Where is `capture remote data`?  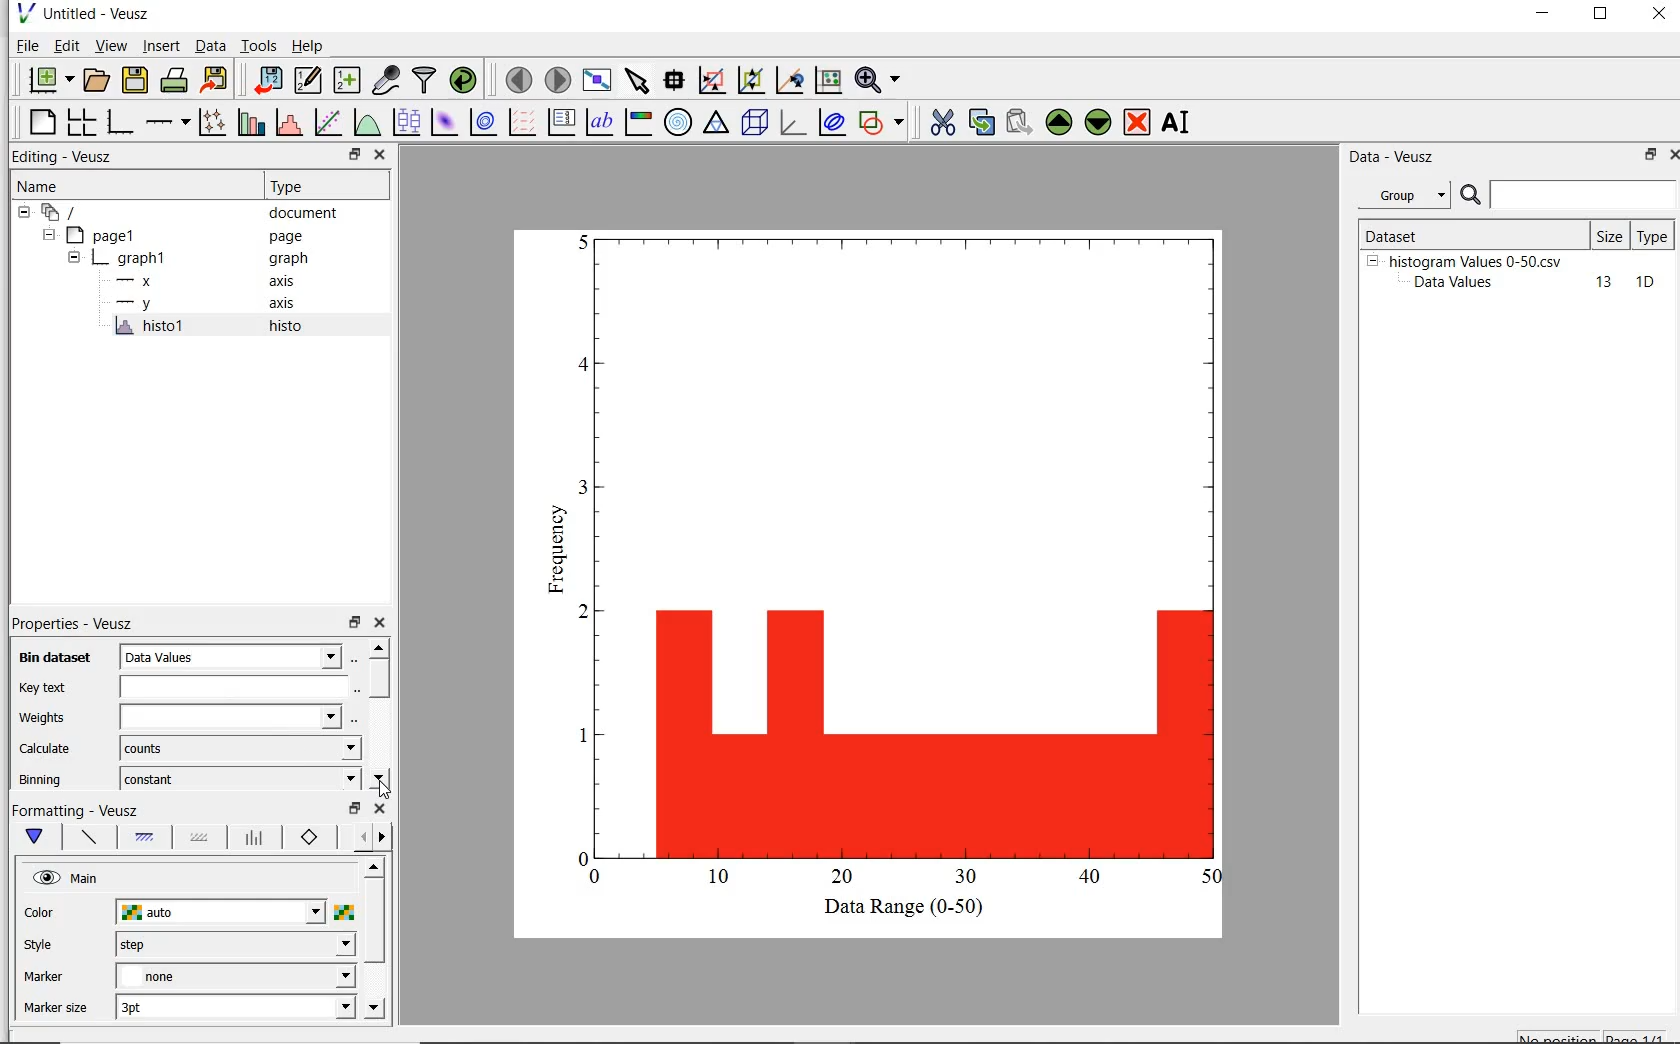 capture remote data is located at coordinates (386, 81).